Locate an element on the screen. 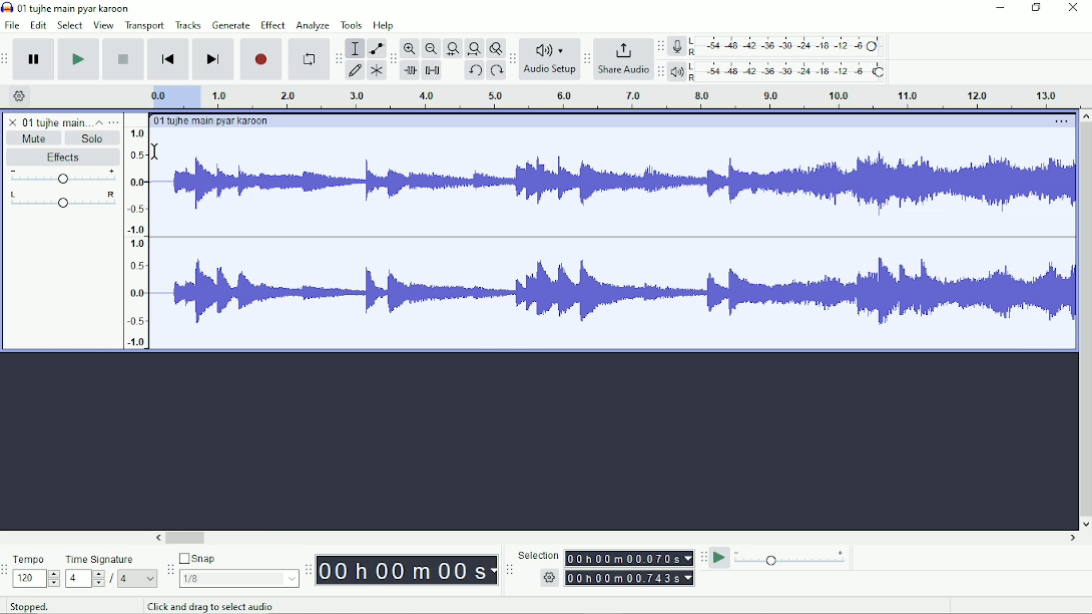 This screenshot has width=1092, height=614. File is located at coordinates (14, 25).